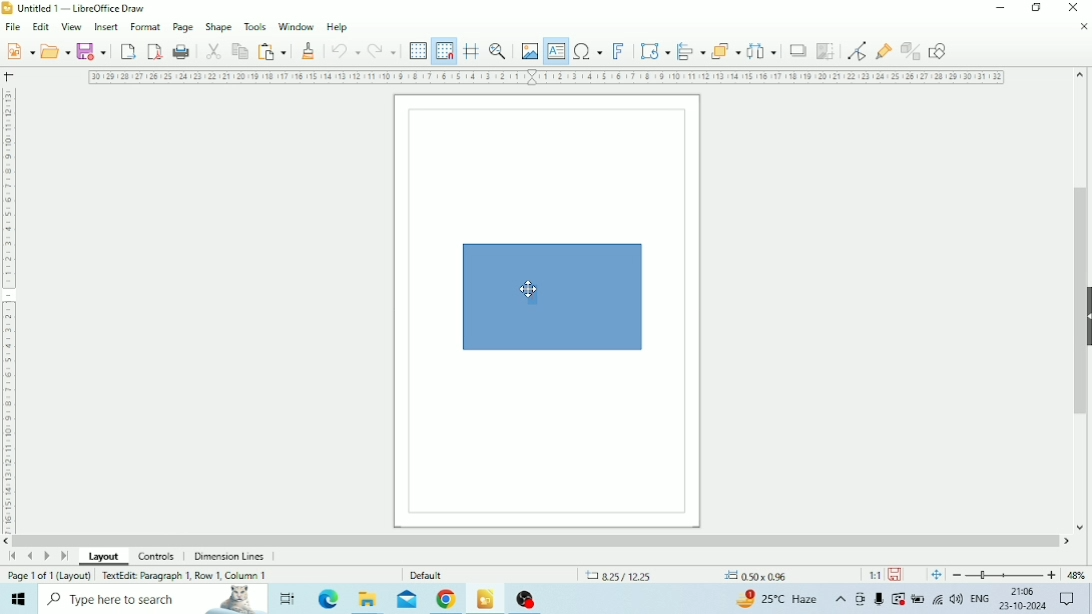 This screenshot has height=614, width=1092. Describe the element at coordinates (910, 51) in the screenshot. I see `Toggle Extrusion` at that location.